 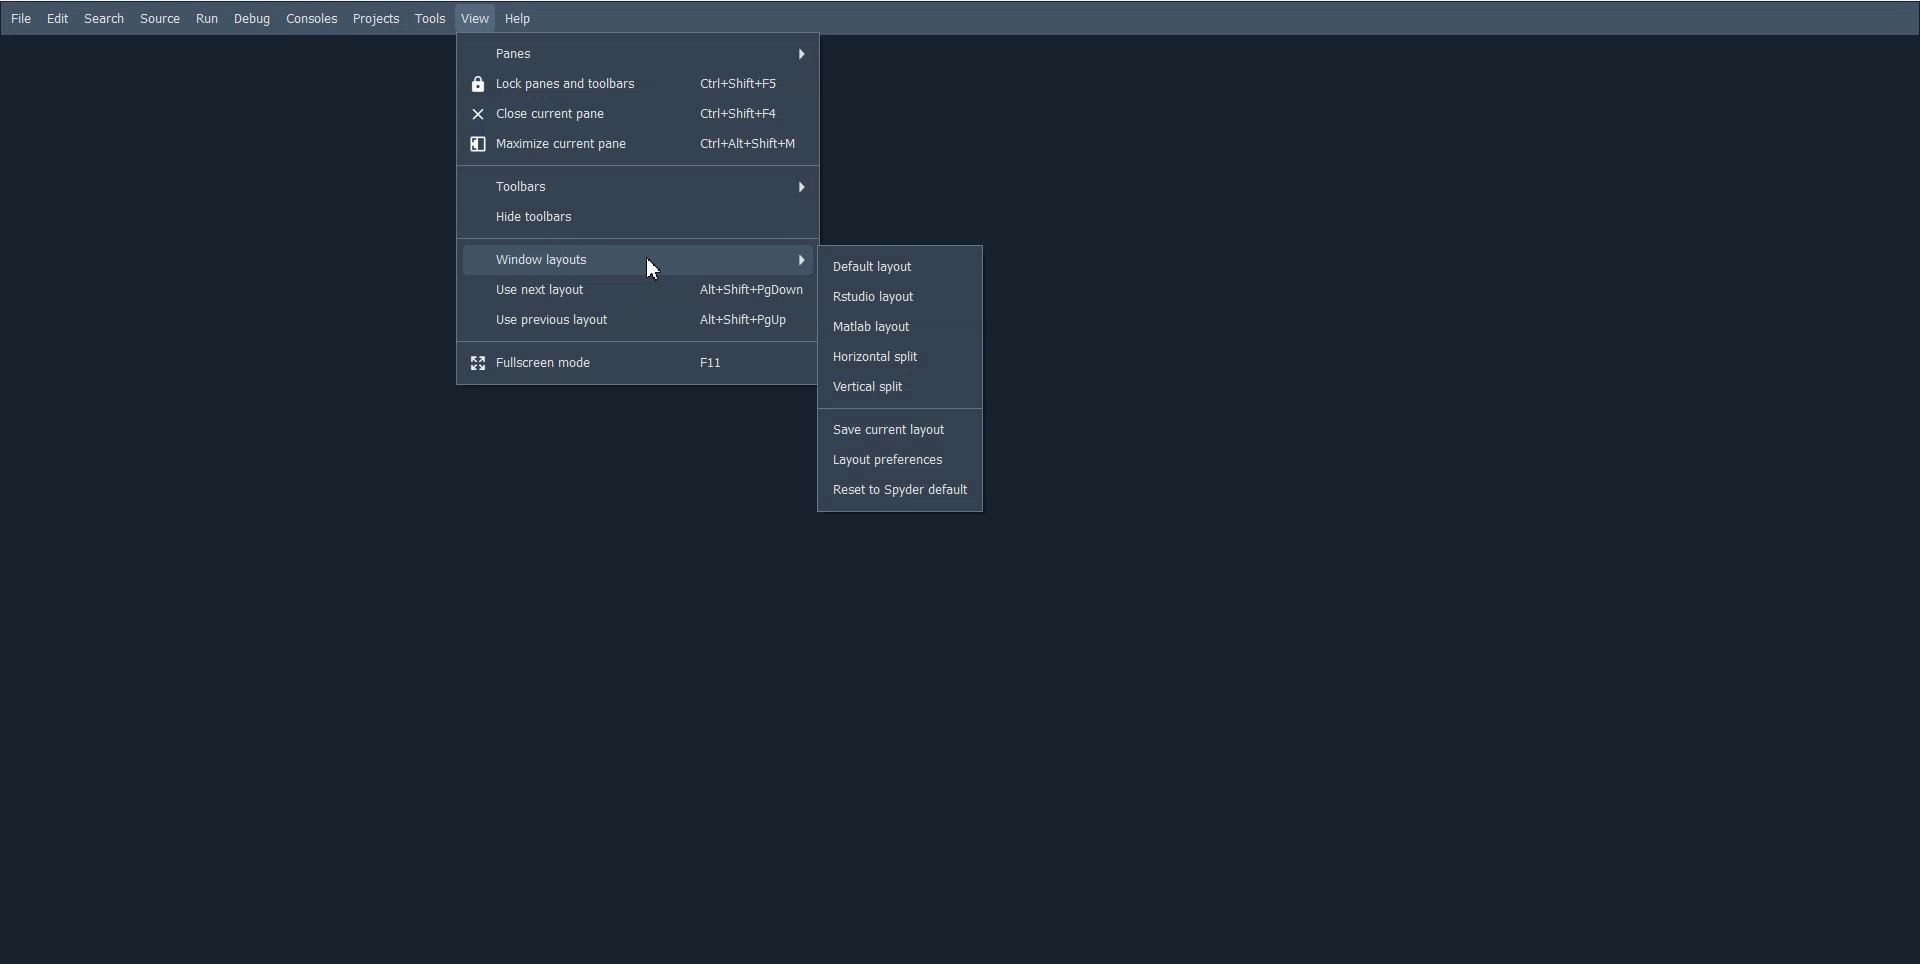 I want to click on cursor, so click(x=655, y=268).